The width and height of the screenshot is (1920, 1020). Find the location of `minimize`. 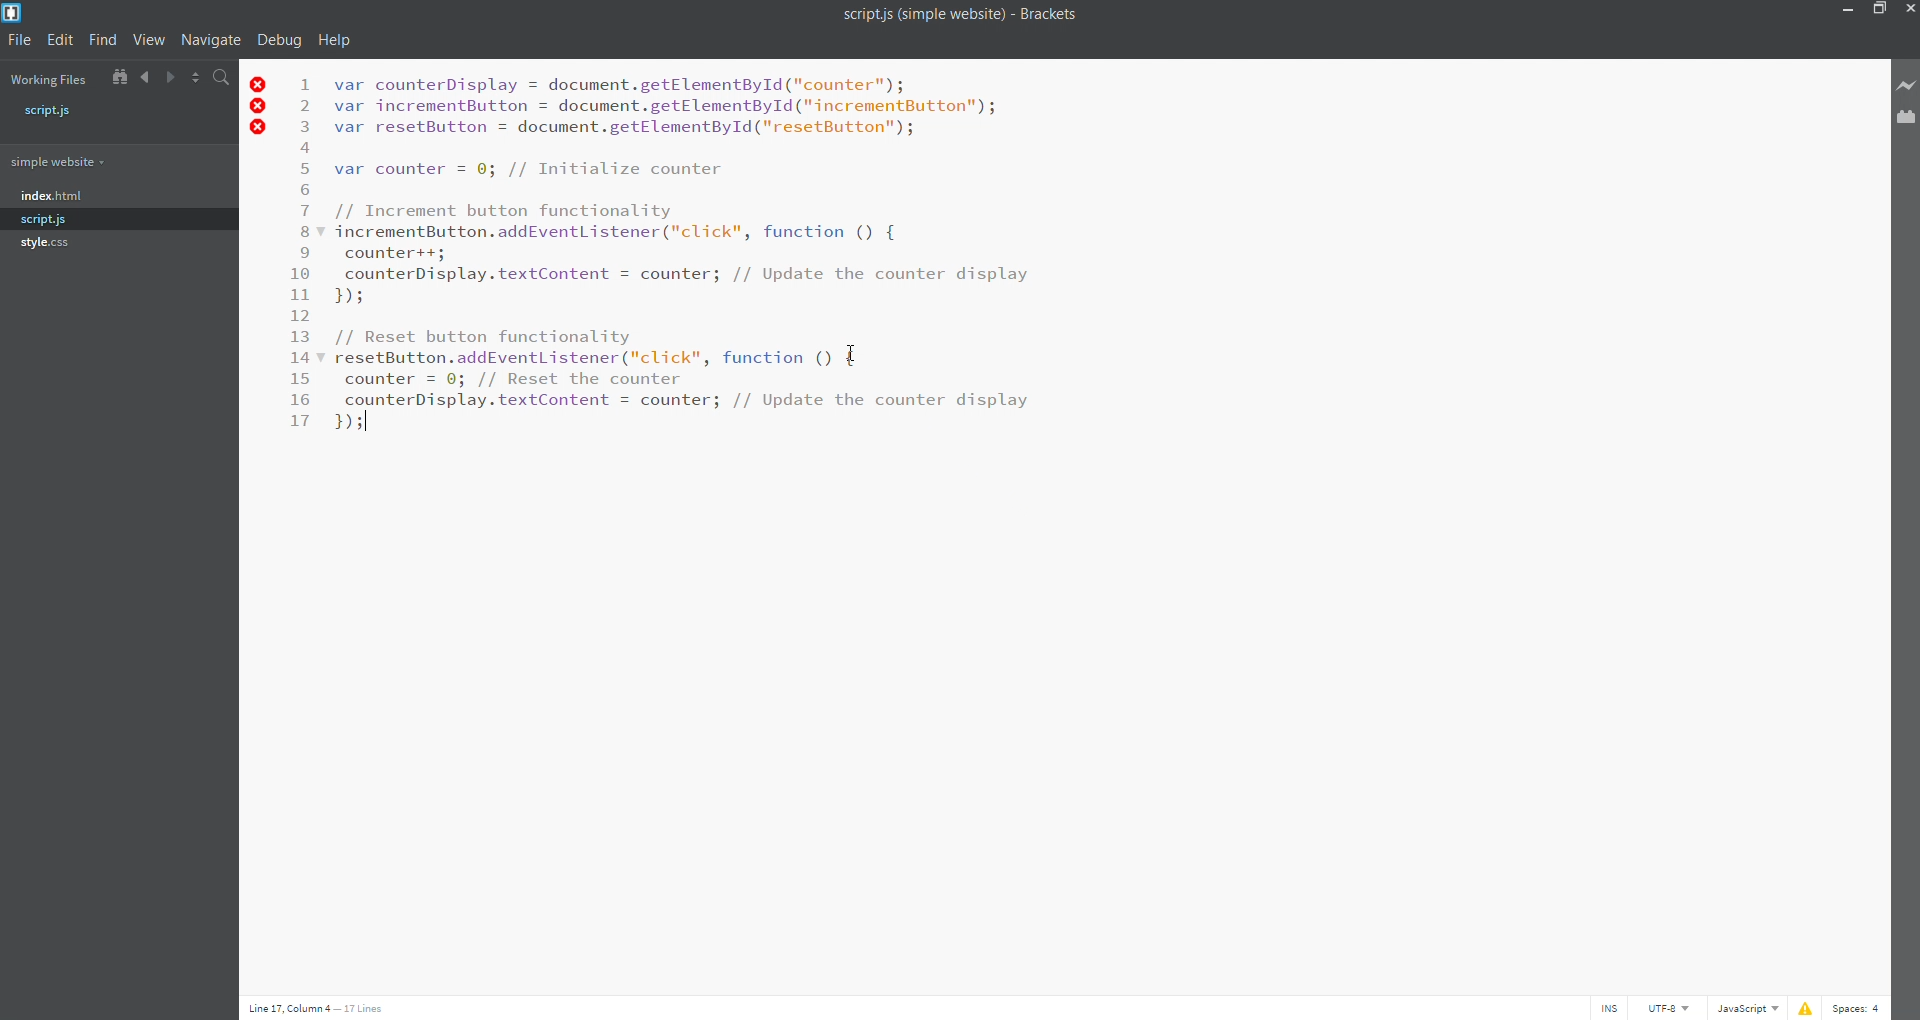

minimize is located at coordinates (1848, 10).